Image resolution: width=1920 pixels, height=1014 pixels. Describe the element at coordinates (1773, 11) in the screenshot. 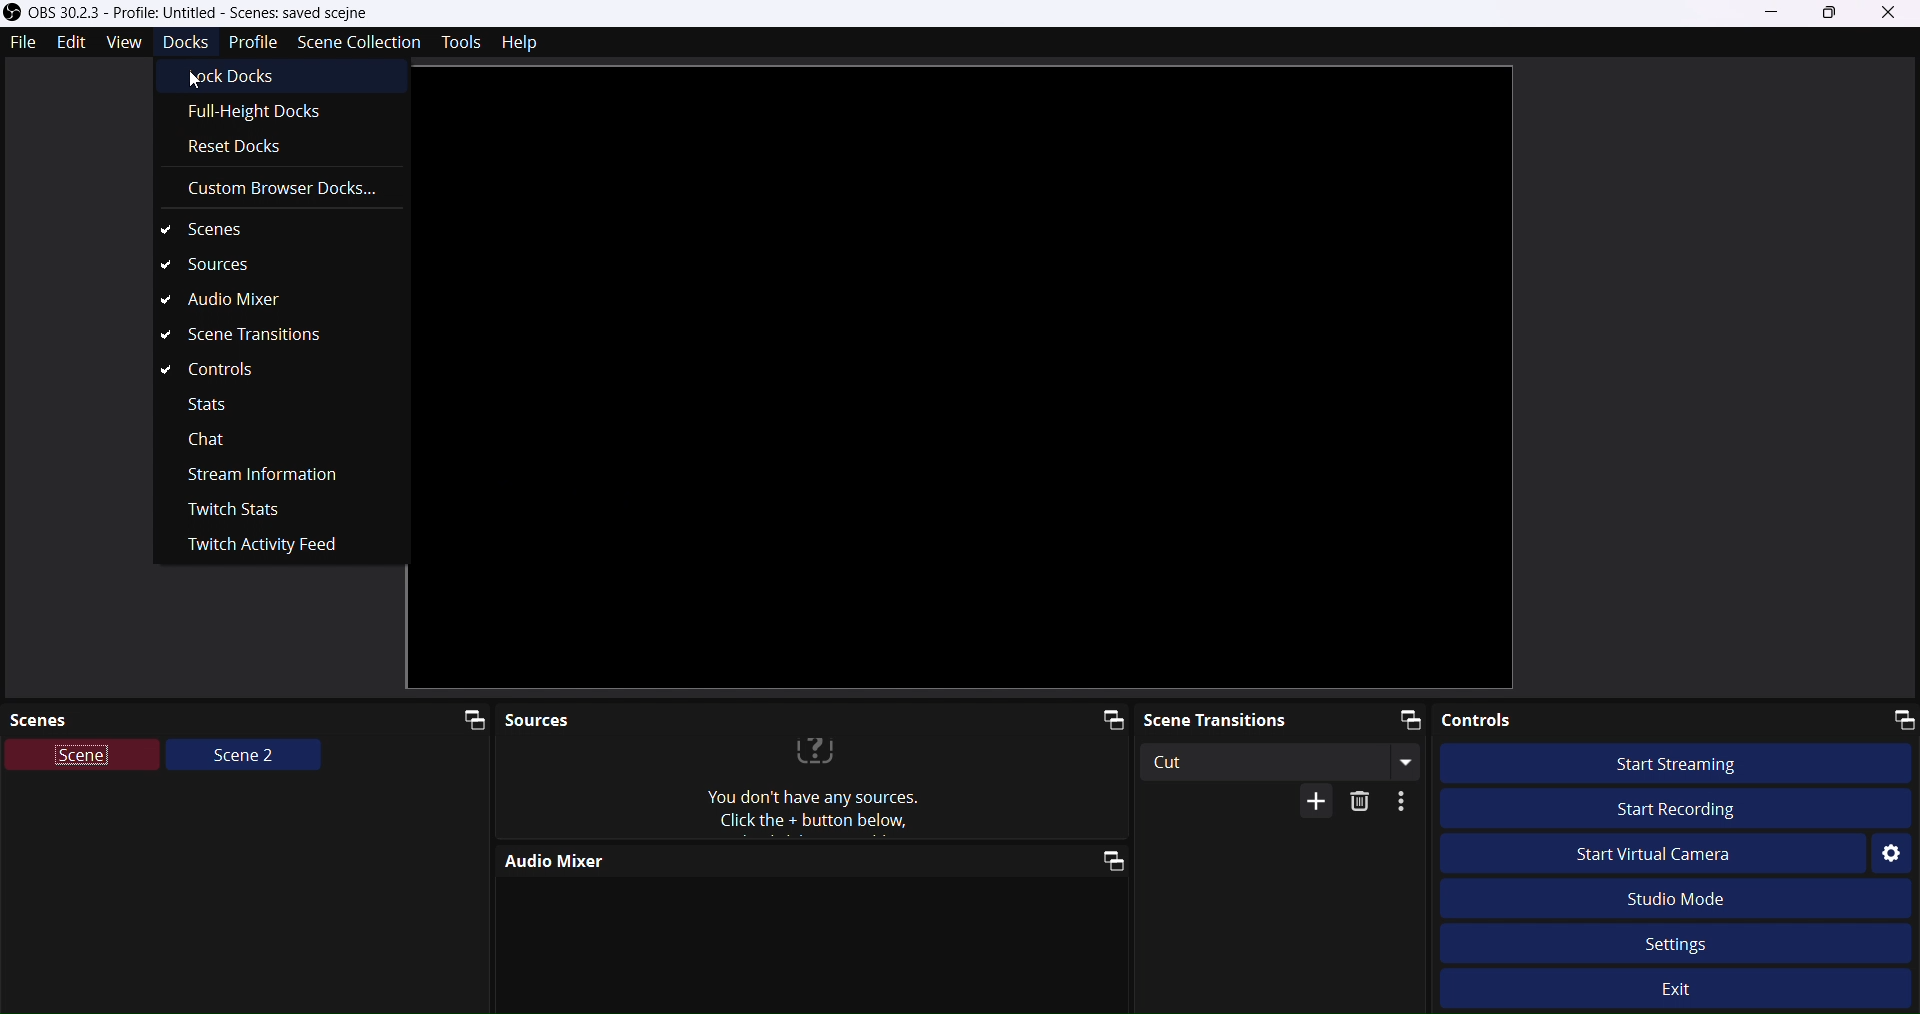

I see `Minimize` at that location.